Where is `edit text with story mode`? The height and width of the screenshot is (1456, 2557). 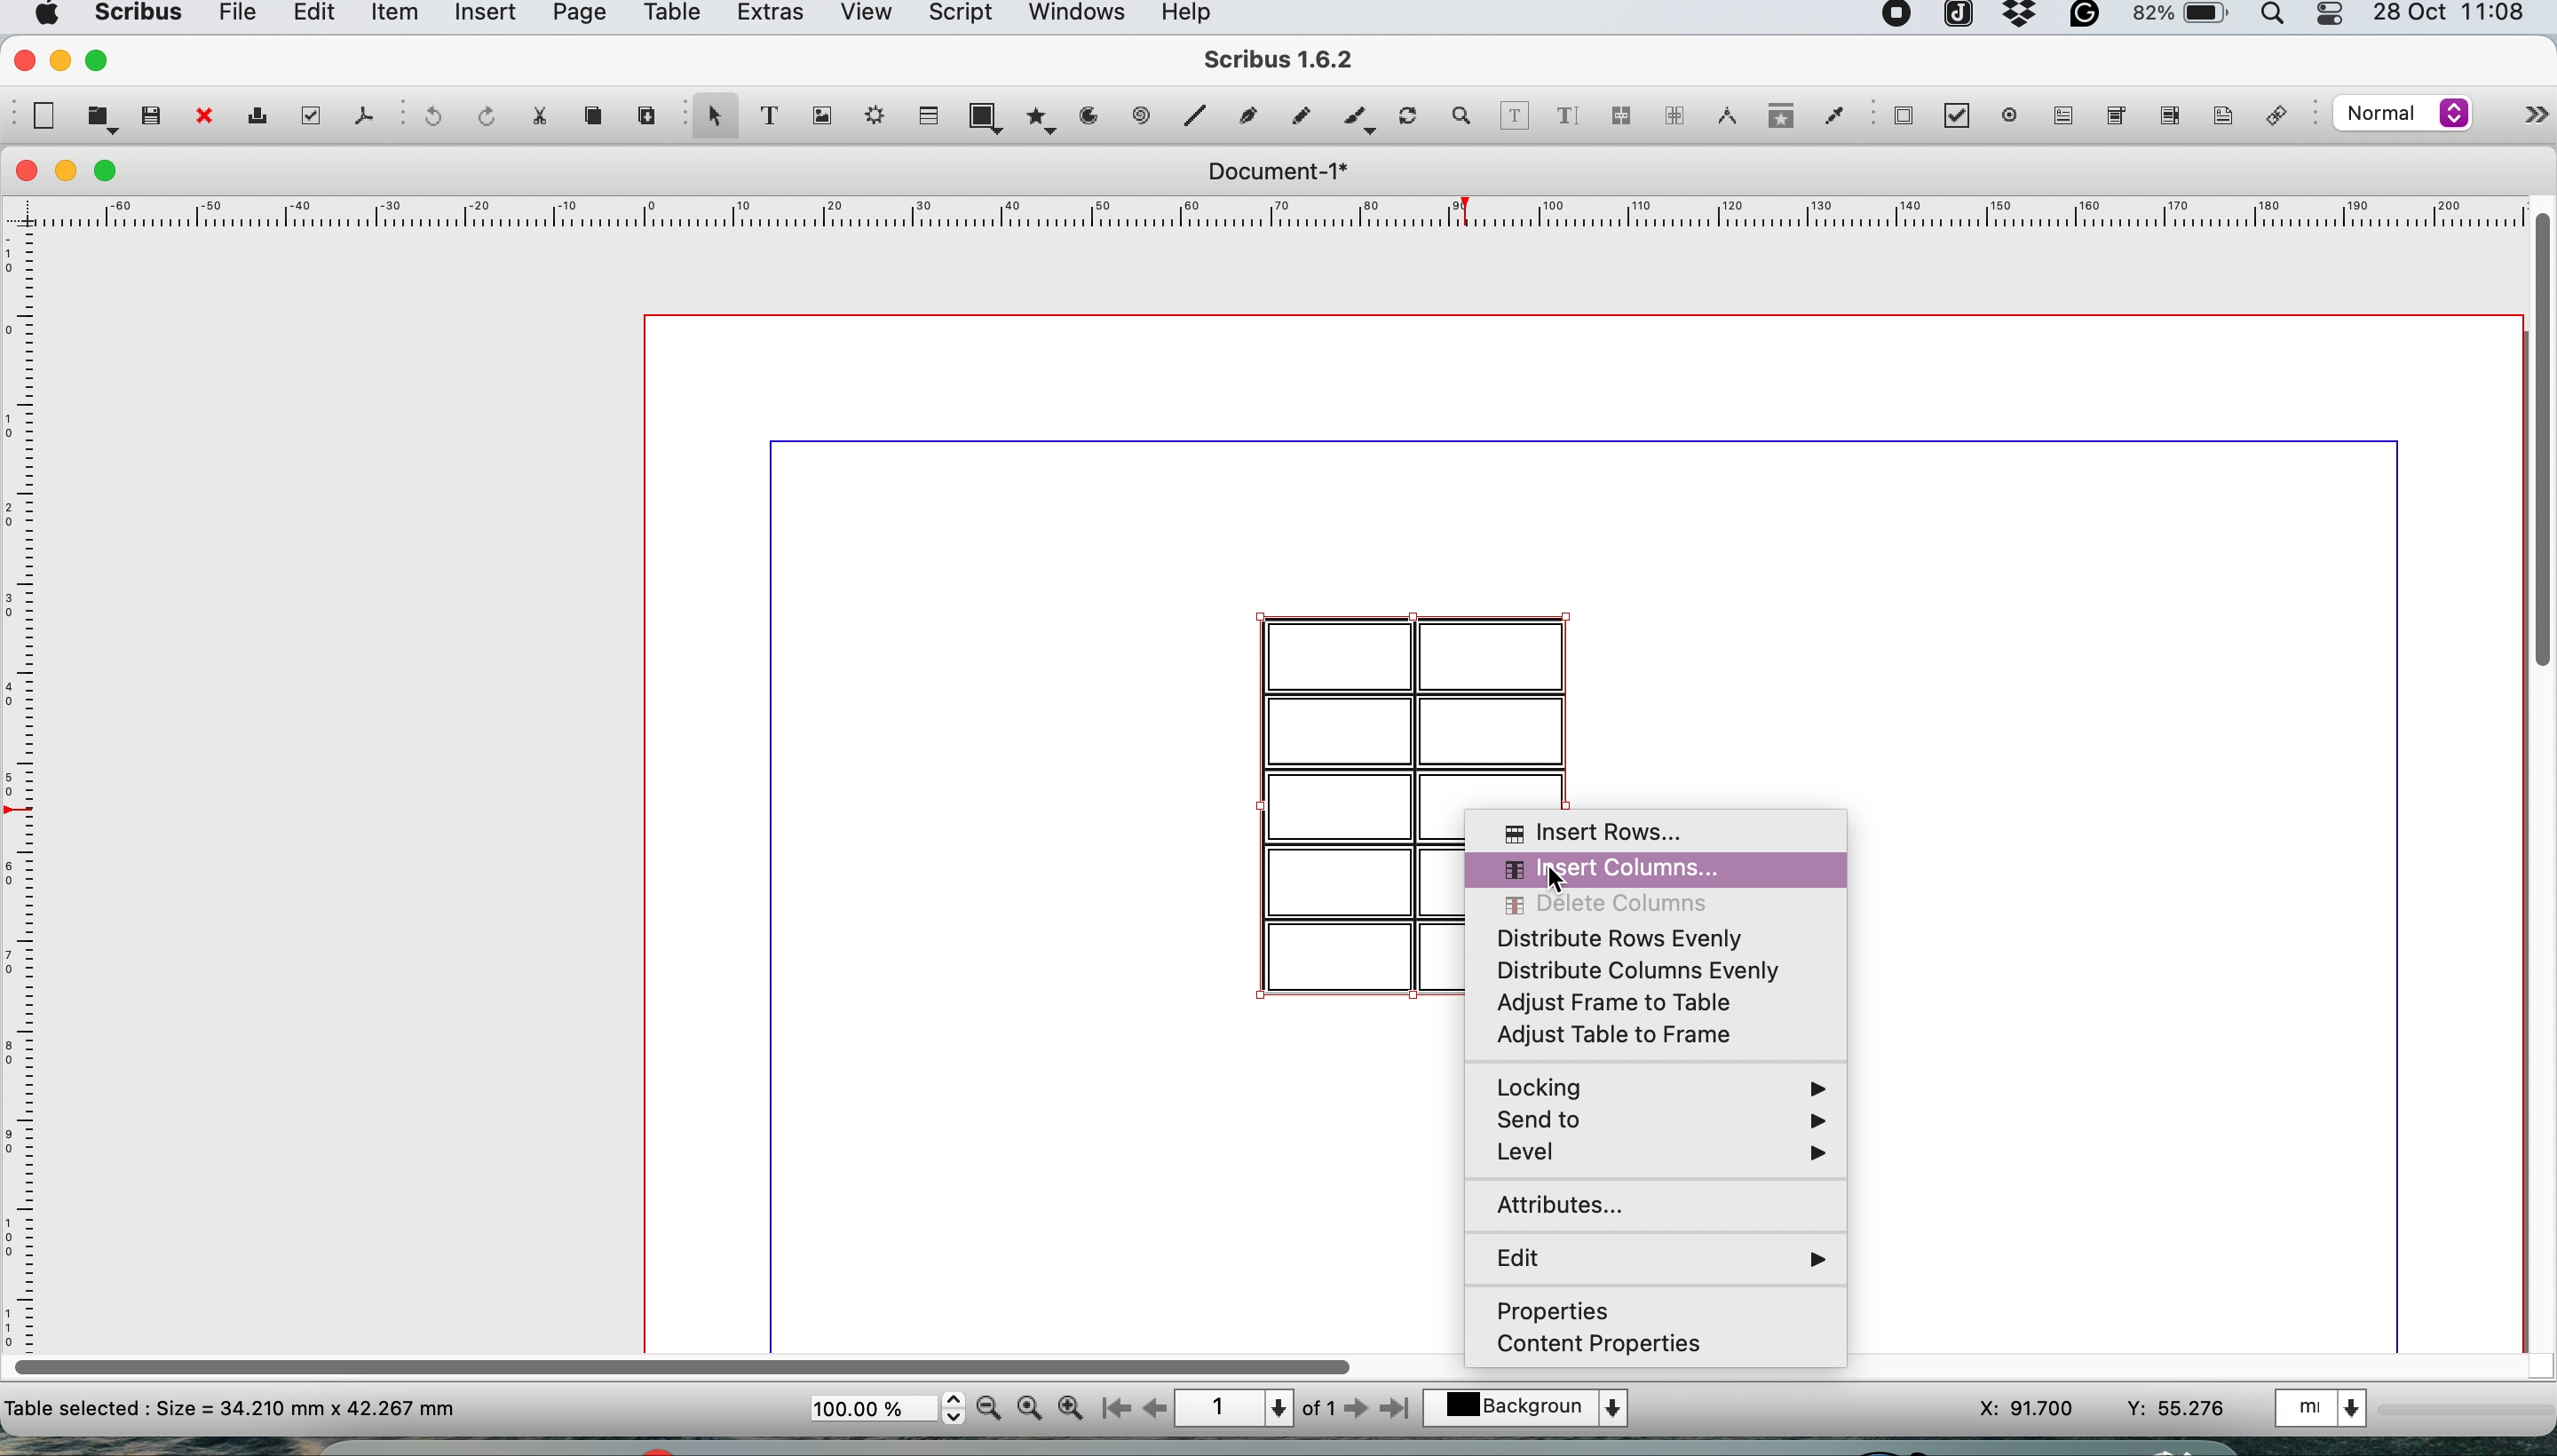 edit text with story mode is located at coordinates (1566, 118).